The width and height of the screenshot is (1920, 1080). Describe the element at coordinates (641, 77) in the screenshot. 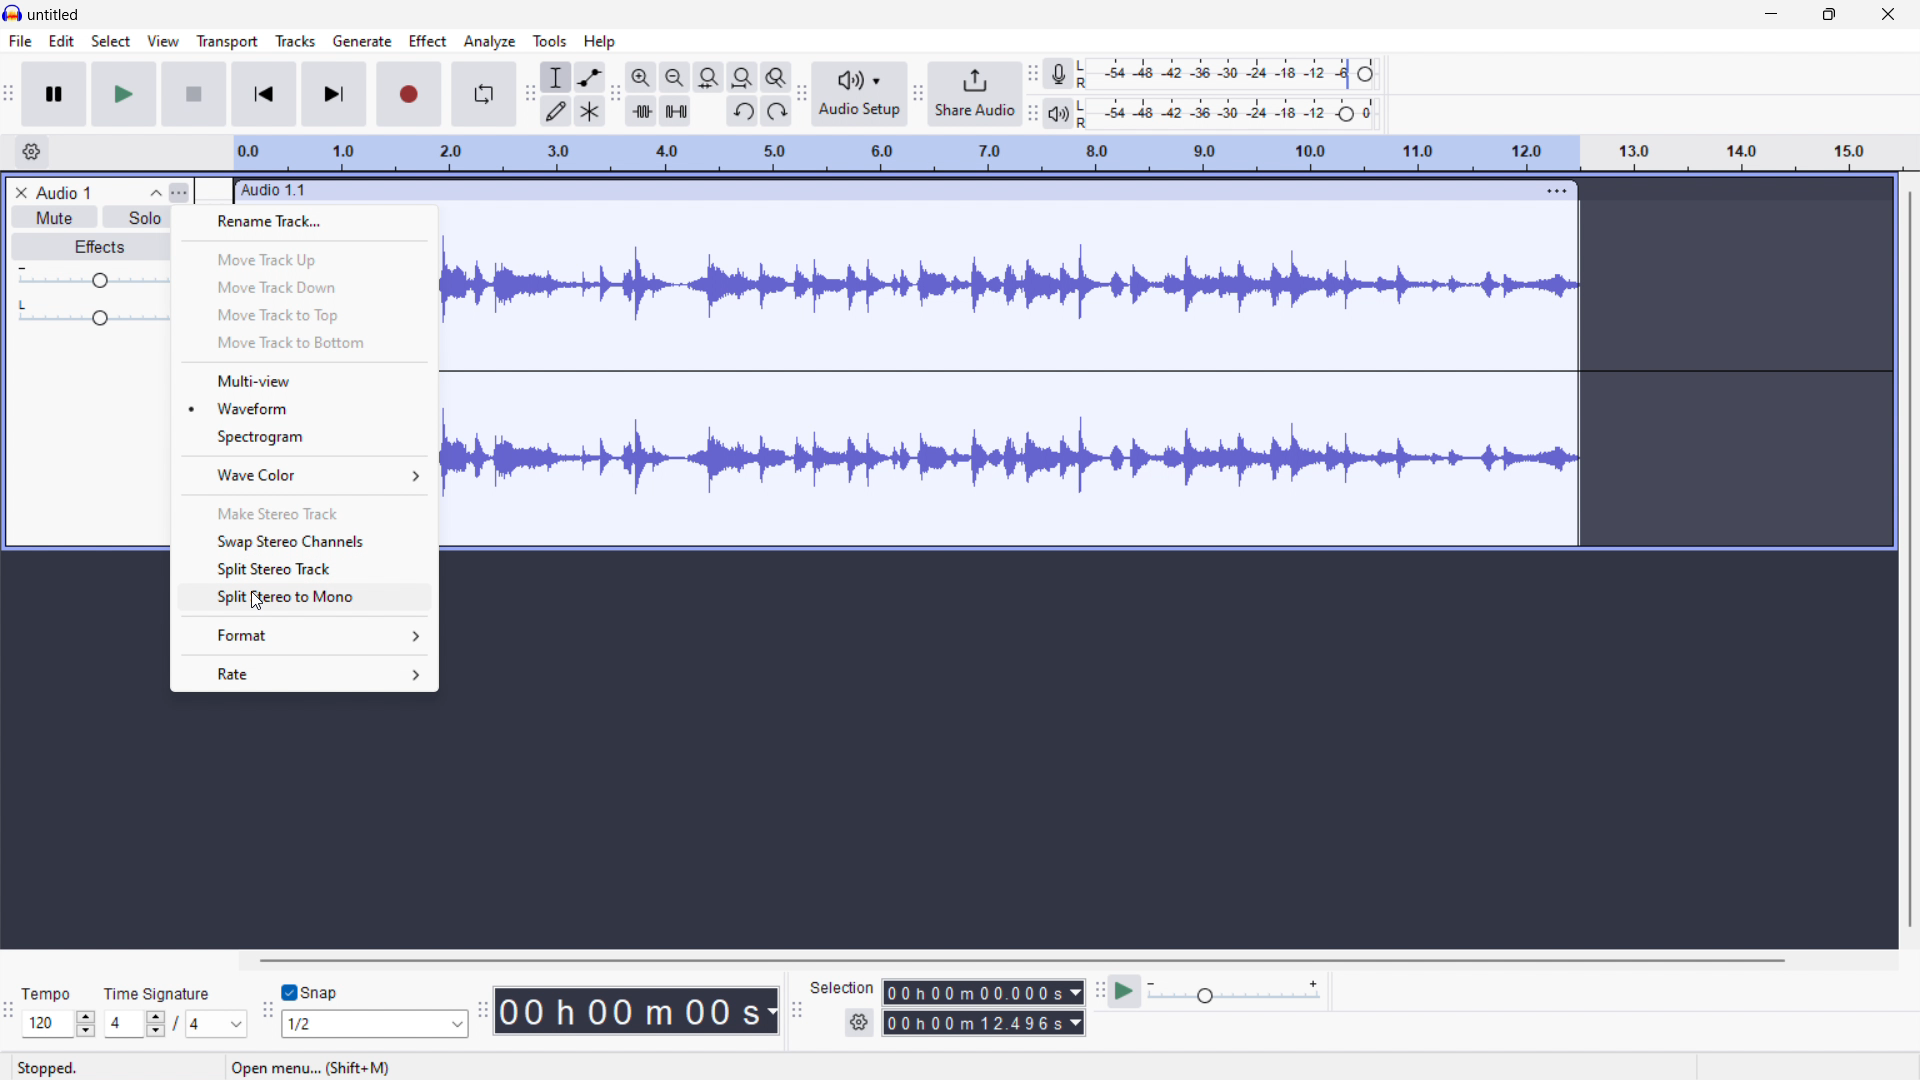

I see `zoom in` at that location.